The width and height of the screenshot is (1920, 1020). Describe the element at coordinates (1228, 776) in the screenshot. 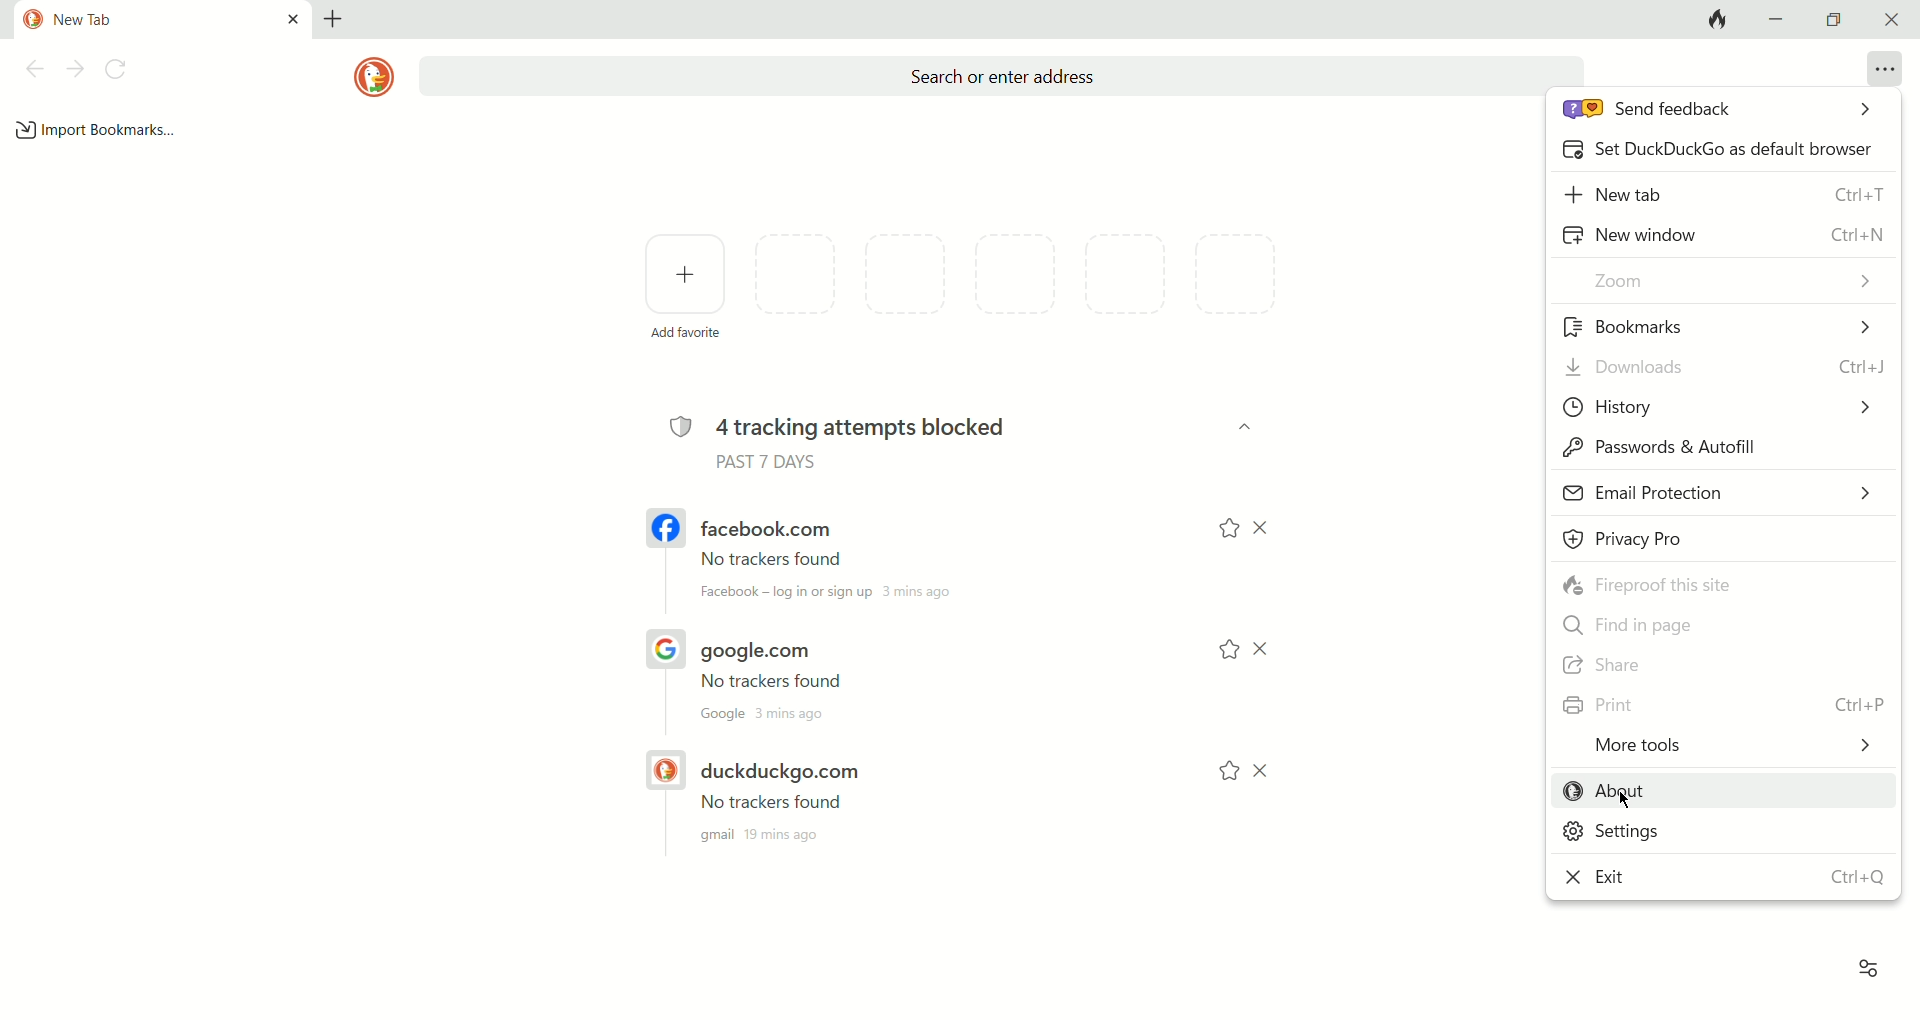

I see `add to favorites` at that location.